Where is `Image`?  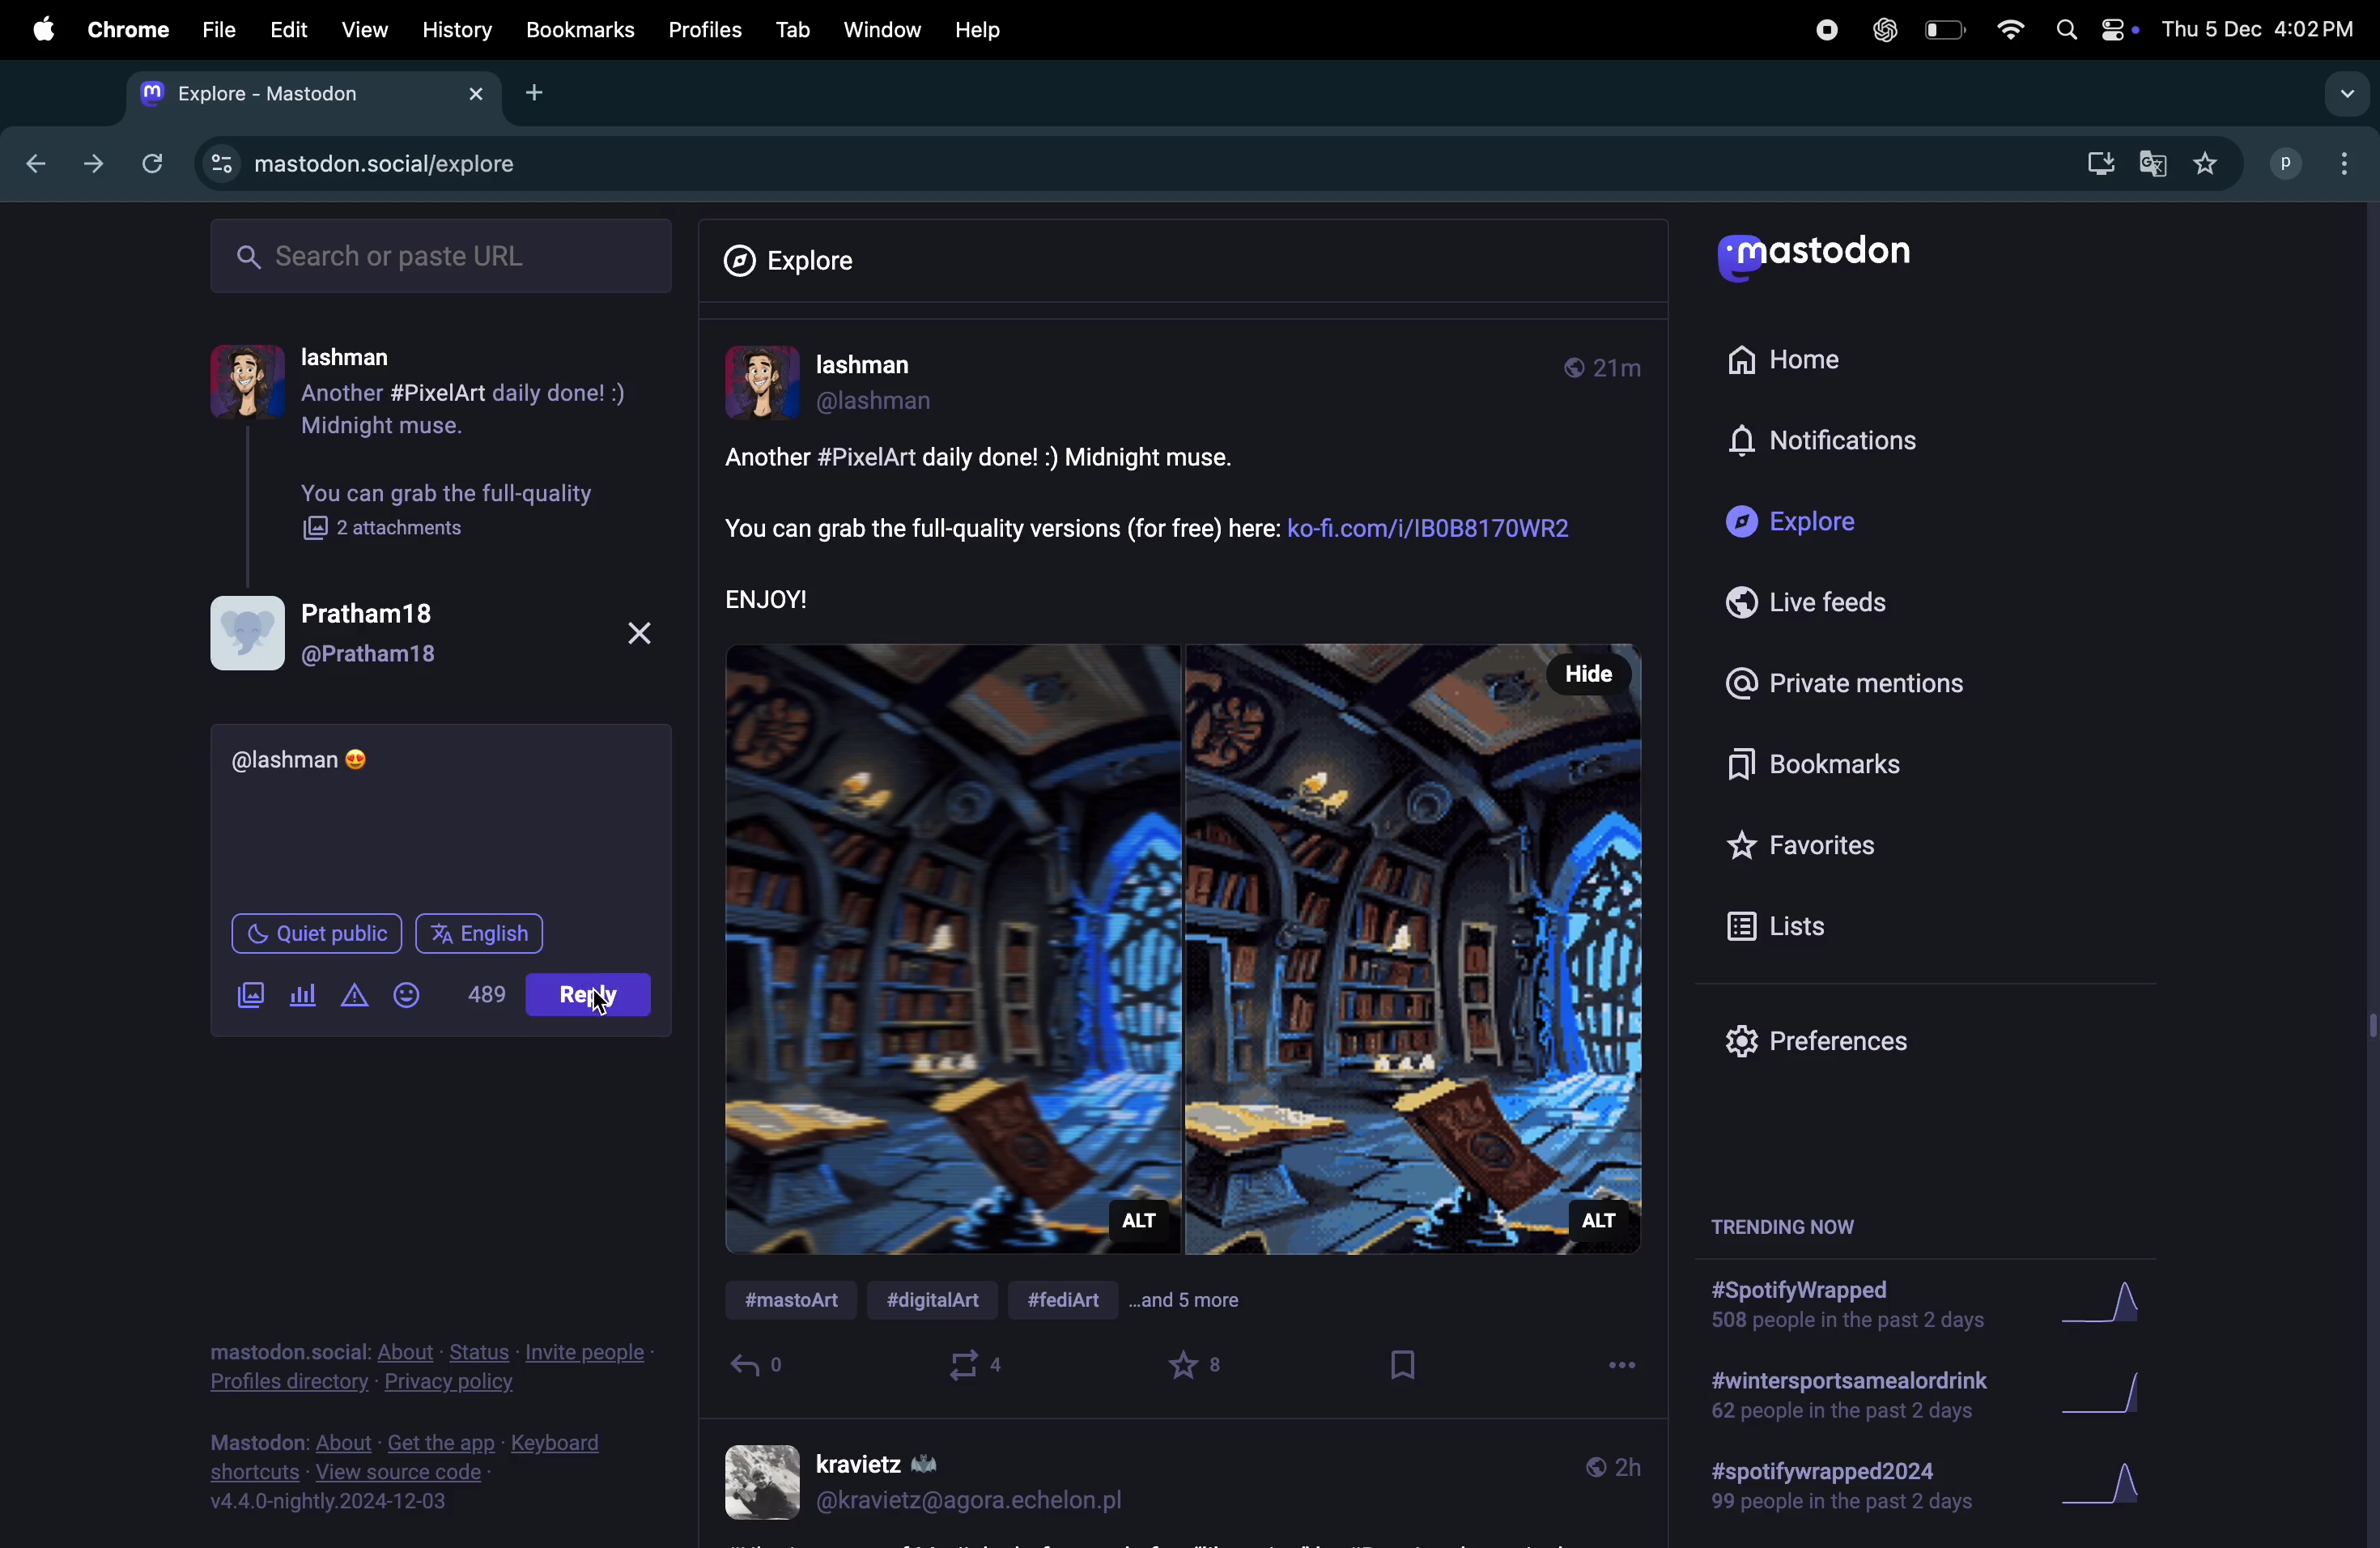 Image is located at coordinates (1183, 941).